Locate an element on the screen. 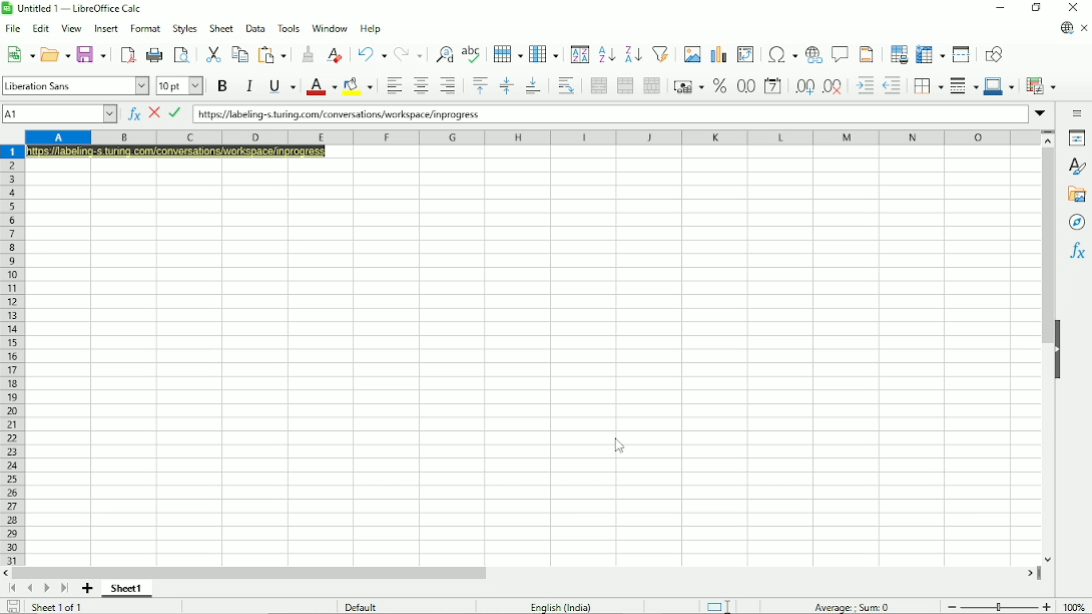 The height and width of the screenshot is (614, 1092). Clear direct formatting is located at coordinates (334, 55).